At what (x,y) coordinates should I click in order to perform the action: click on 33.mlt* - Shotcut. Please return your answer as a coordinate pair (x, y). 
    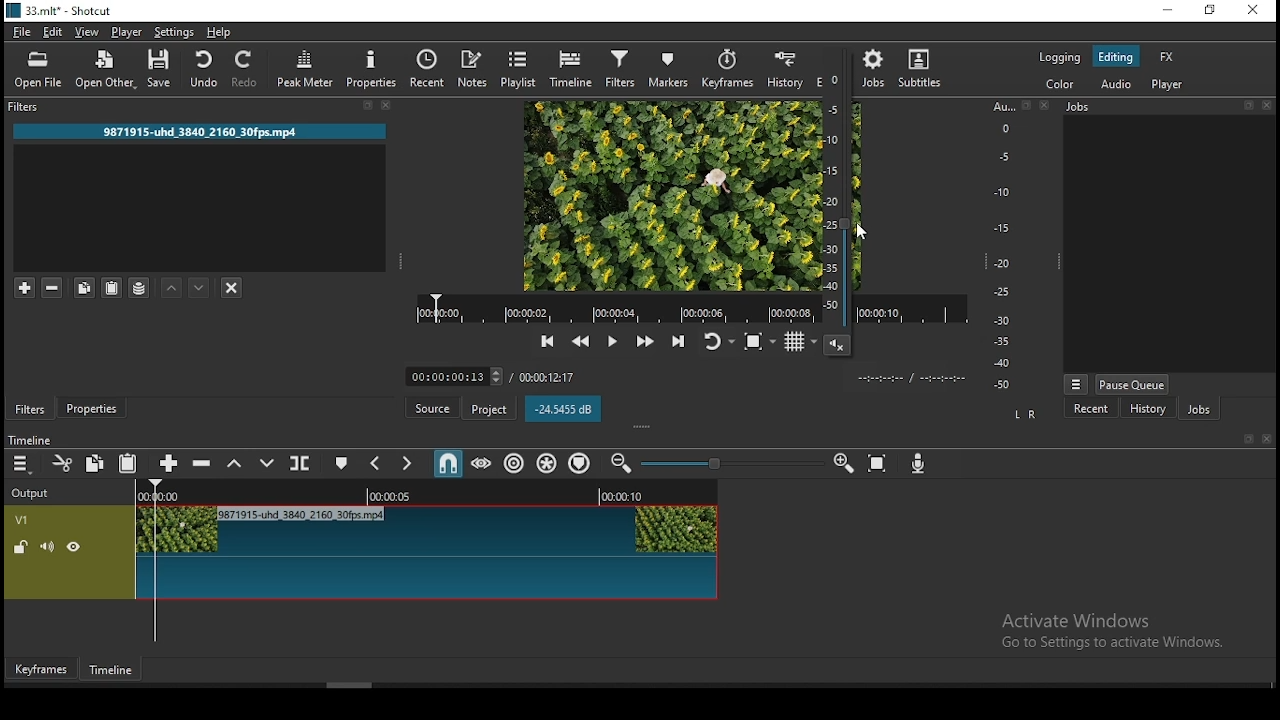
    Looking at the image, I should click on (56, 12).